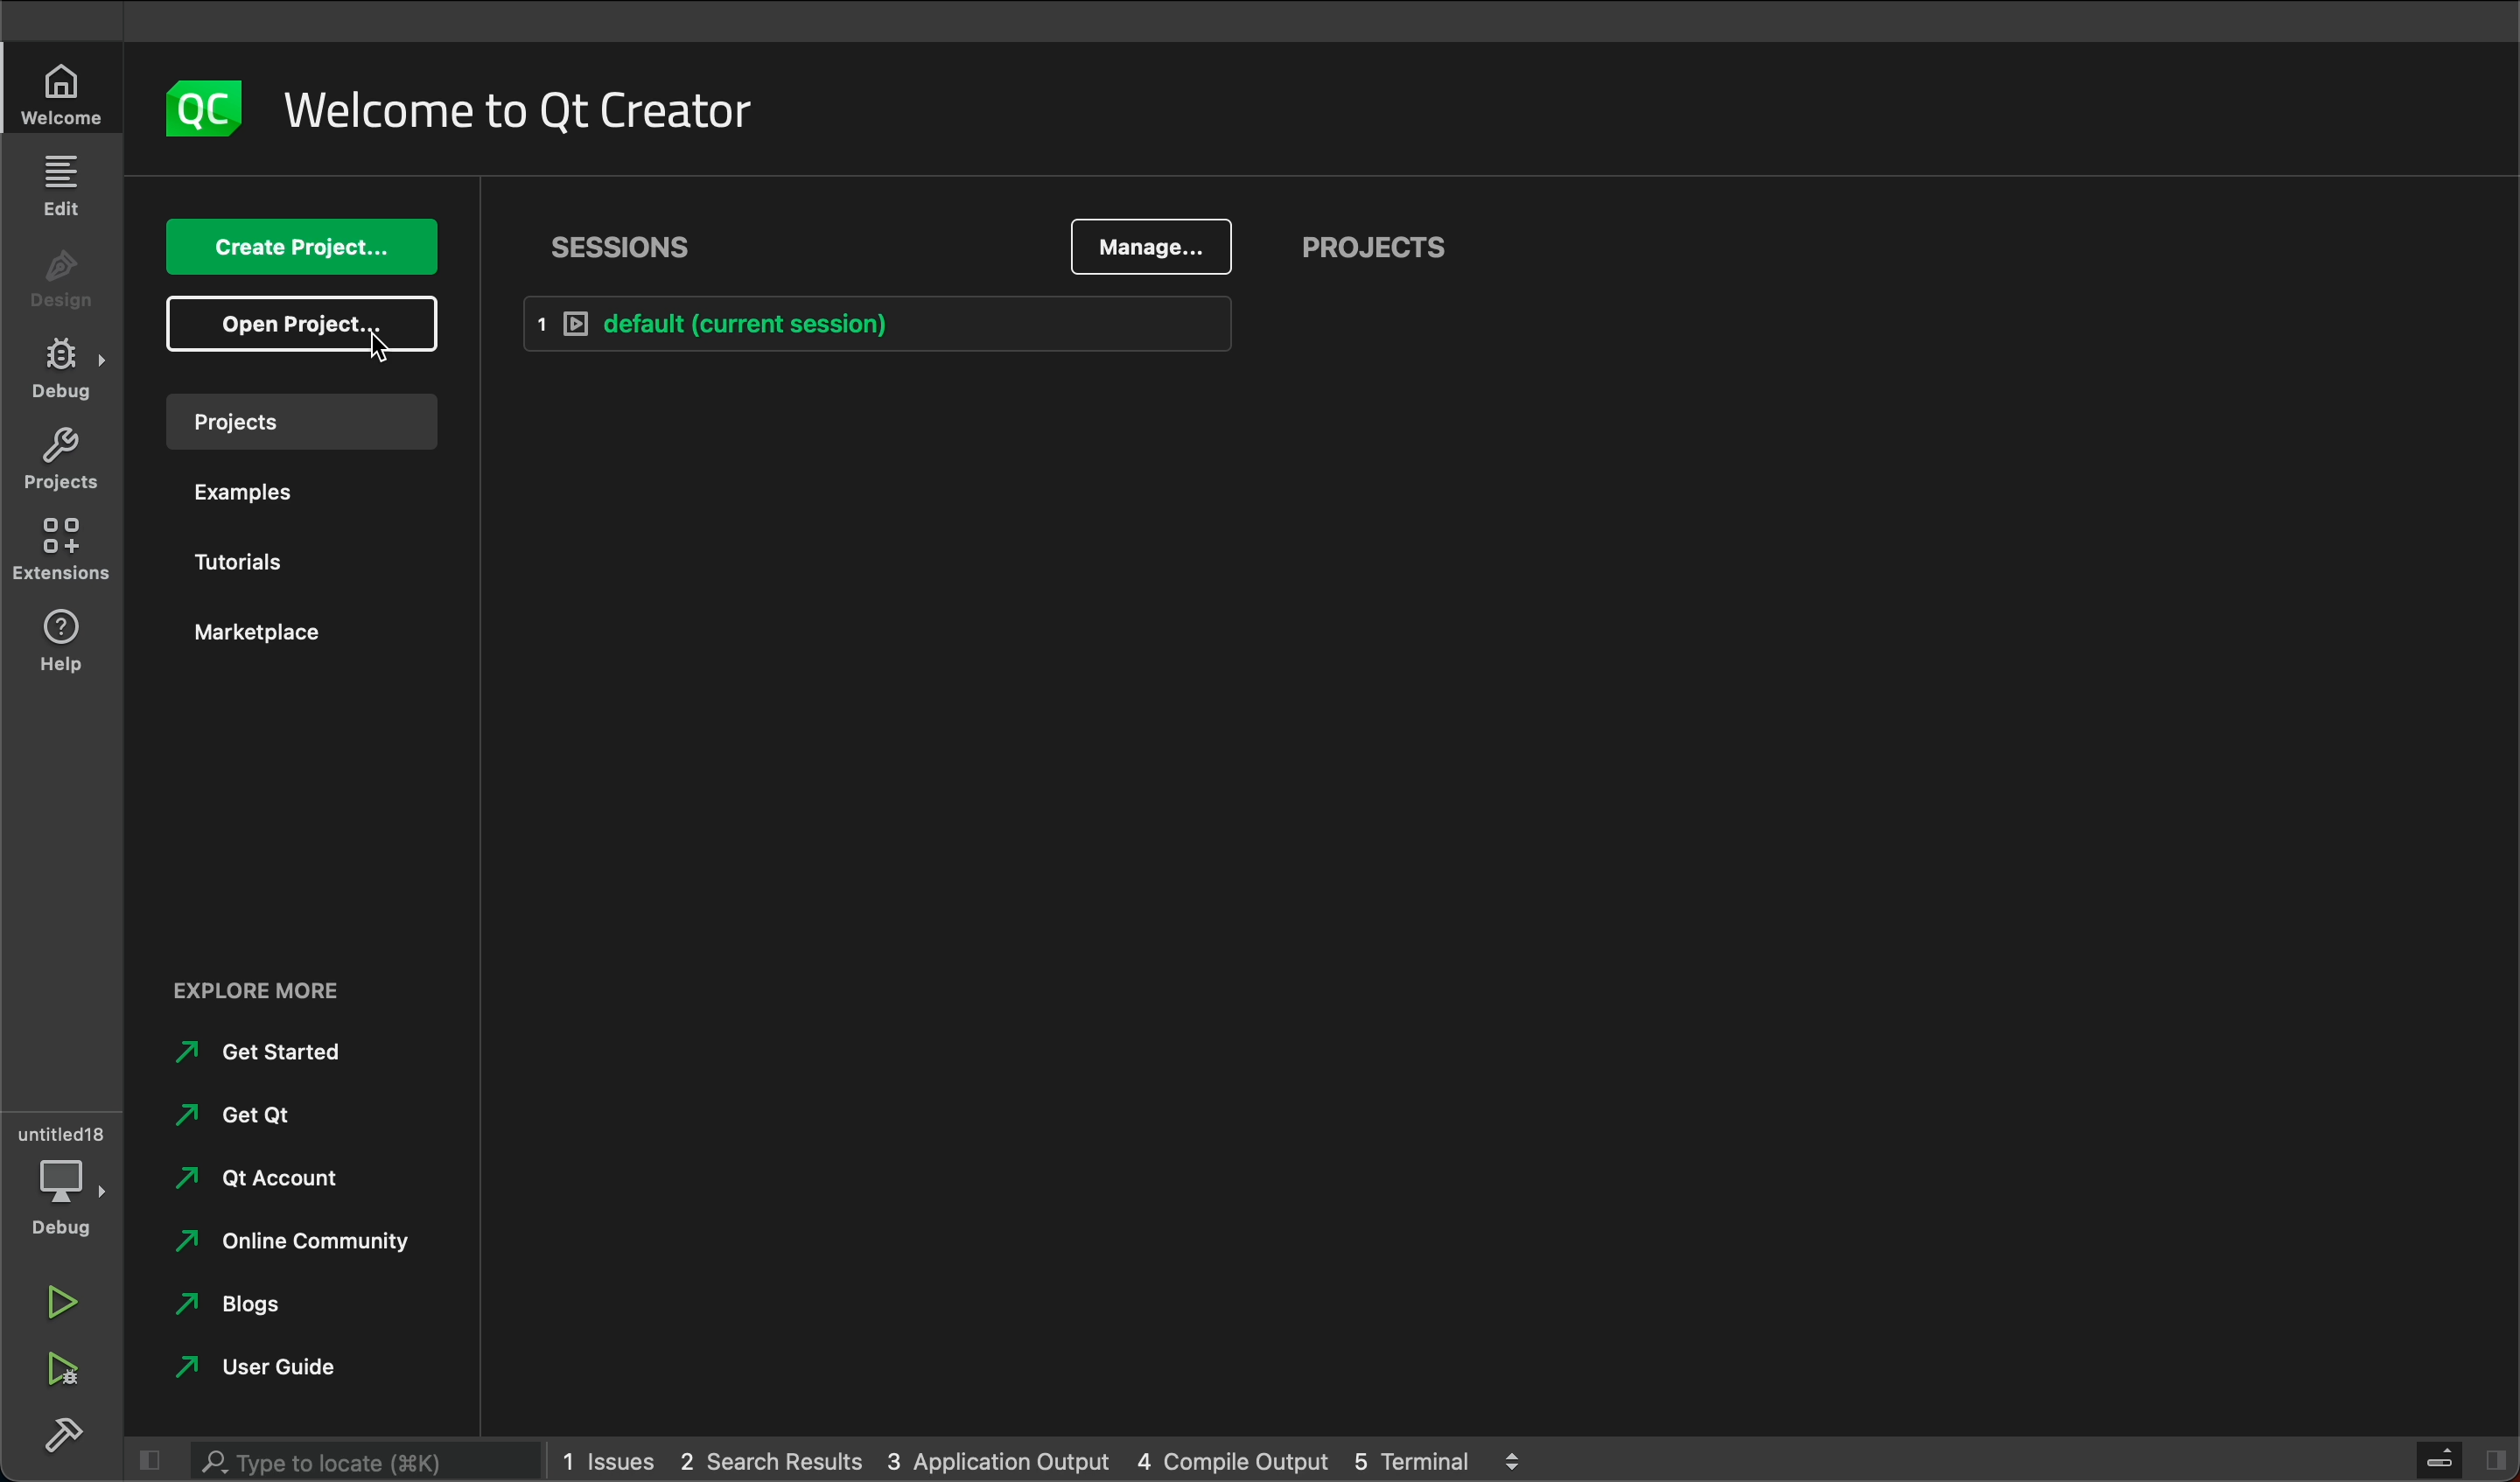 This screenshot has width=2520, height=1482. What do you see at coordinates (68, 369) in the screenshot?
I see `debug` at bounding box center [68, 369].